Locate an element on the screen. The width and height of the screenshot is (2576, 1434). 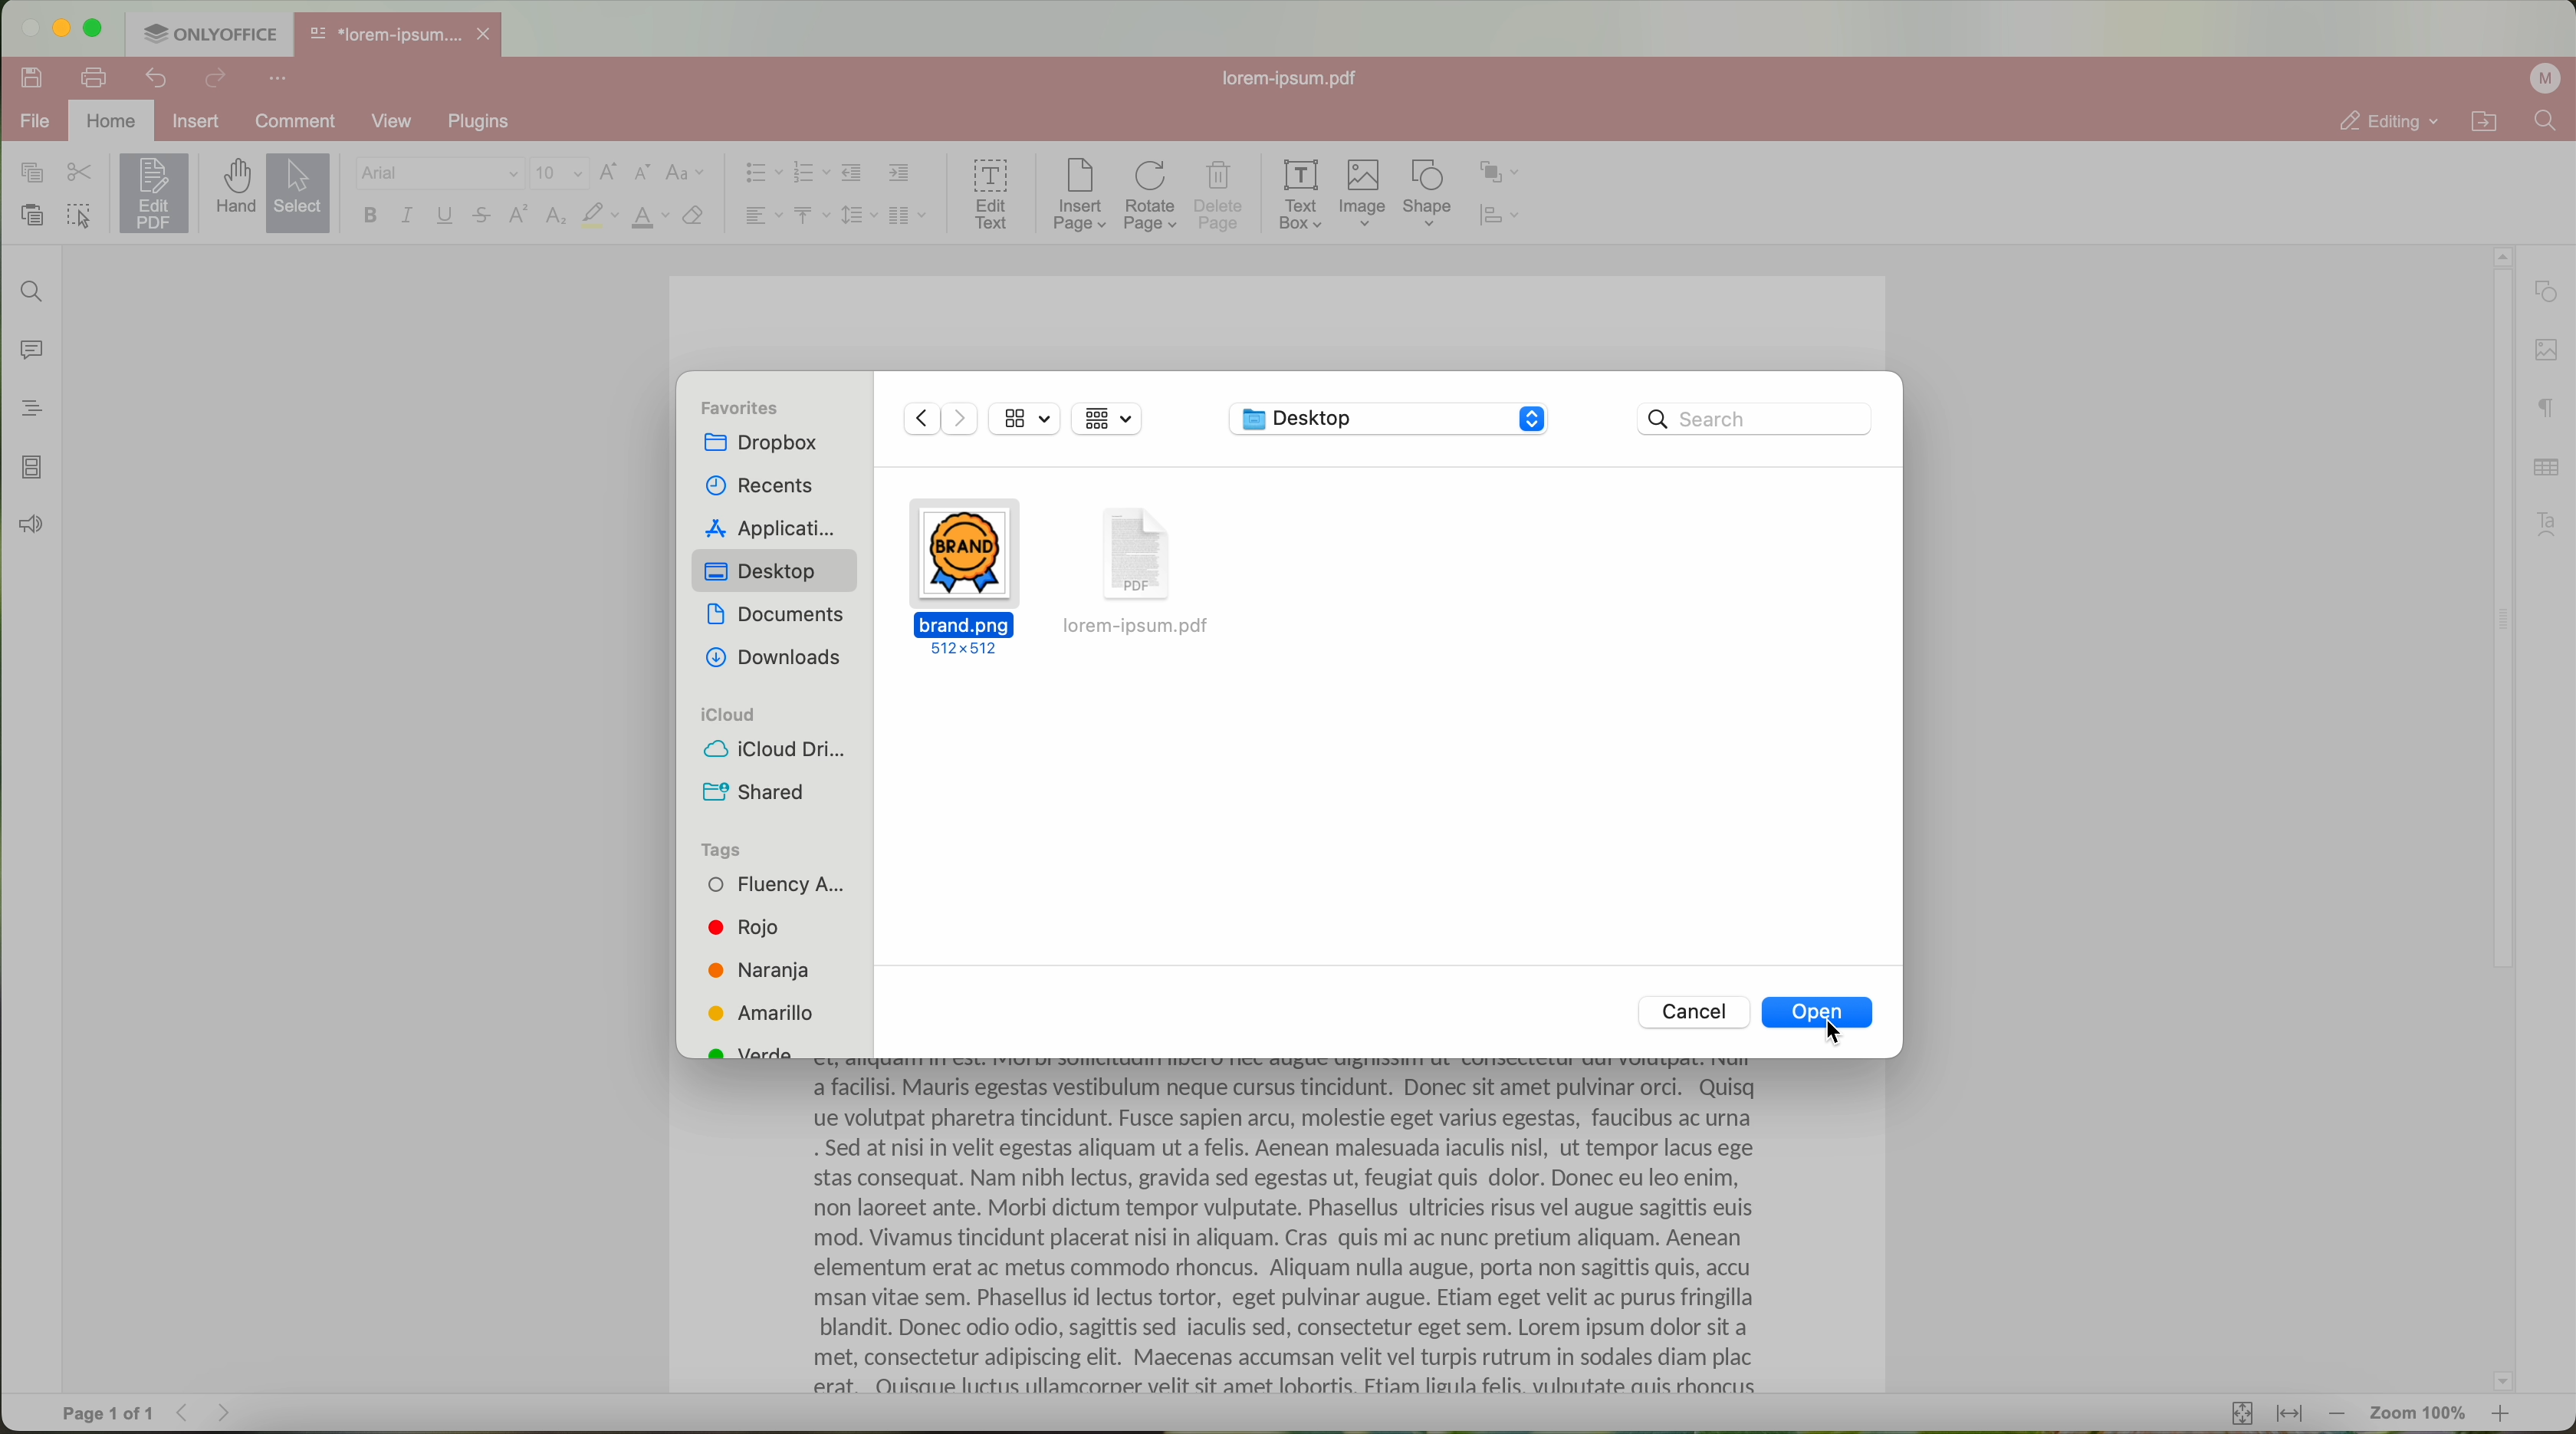
comments is located at coordinates (27, 347).